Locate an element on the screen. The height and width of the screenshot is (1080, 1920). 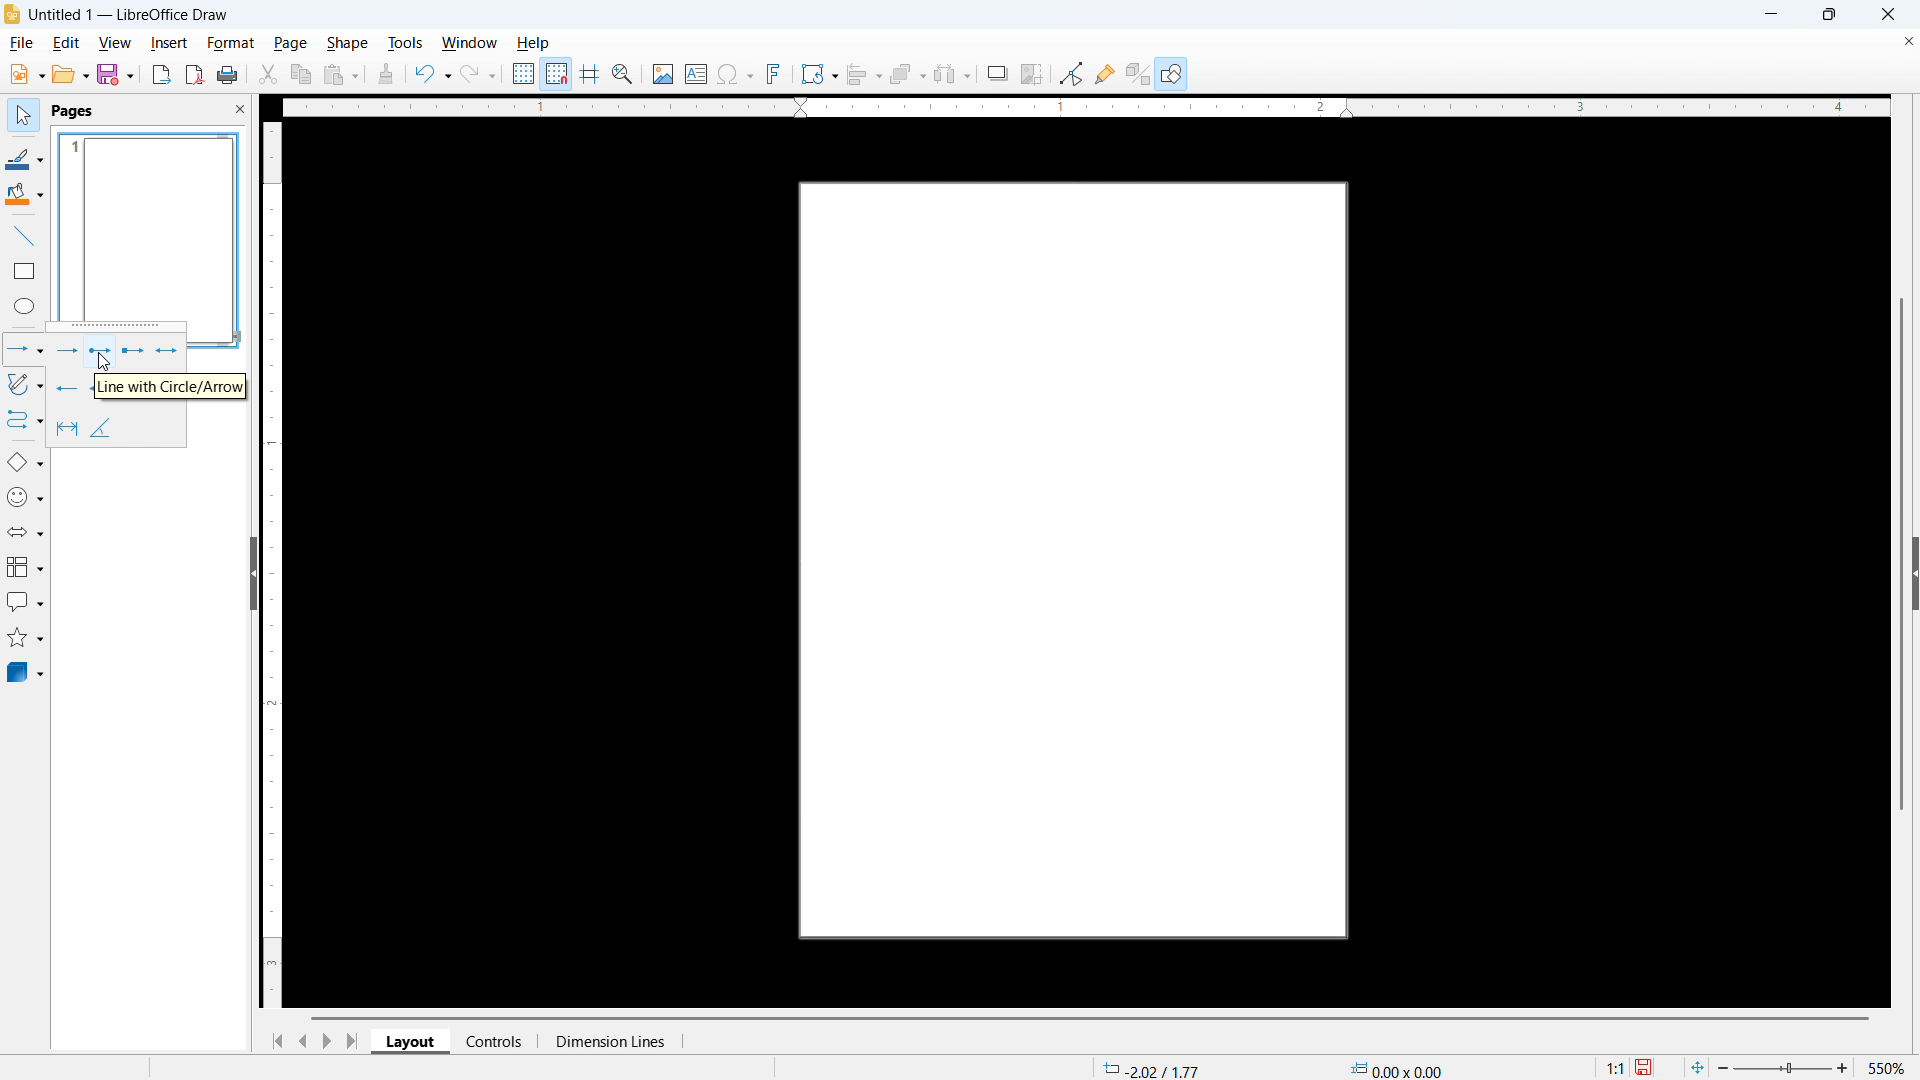
Block arrows  is located at coordinates (26, 533).